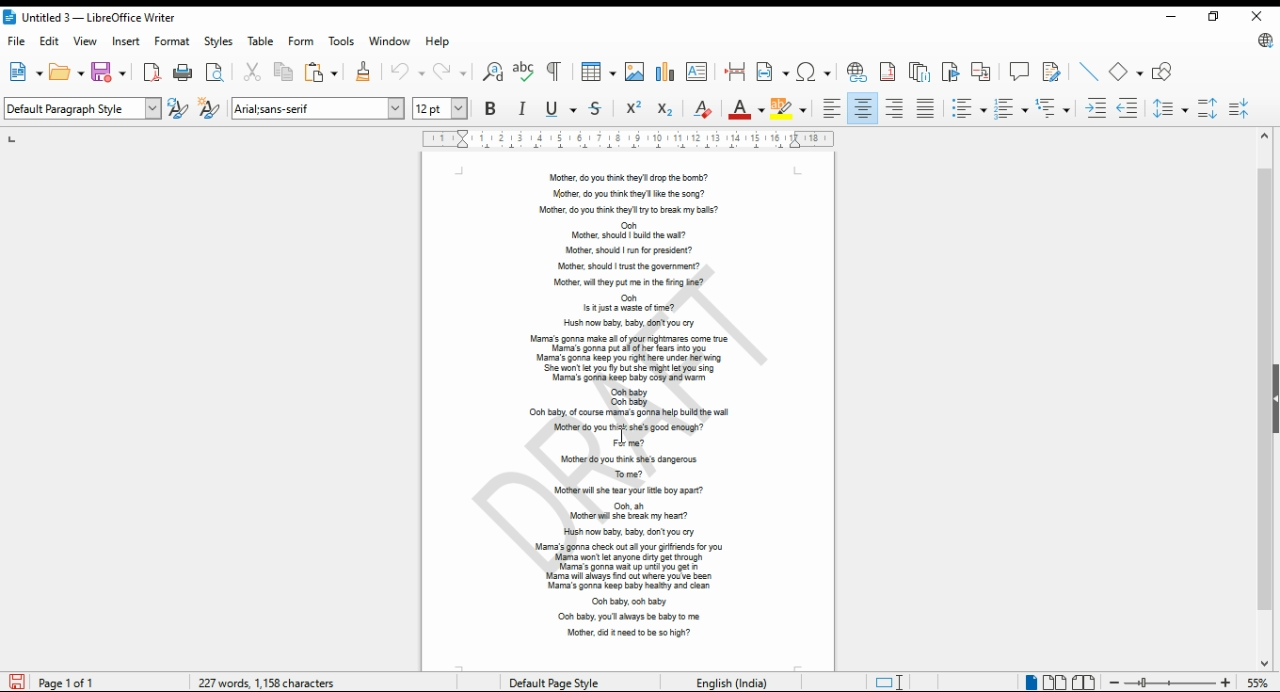  Describe the element at coordinates (88, 42) in the screenshot. I see `view` at that location.